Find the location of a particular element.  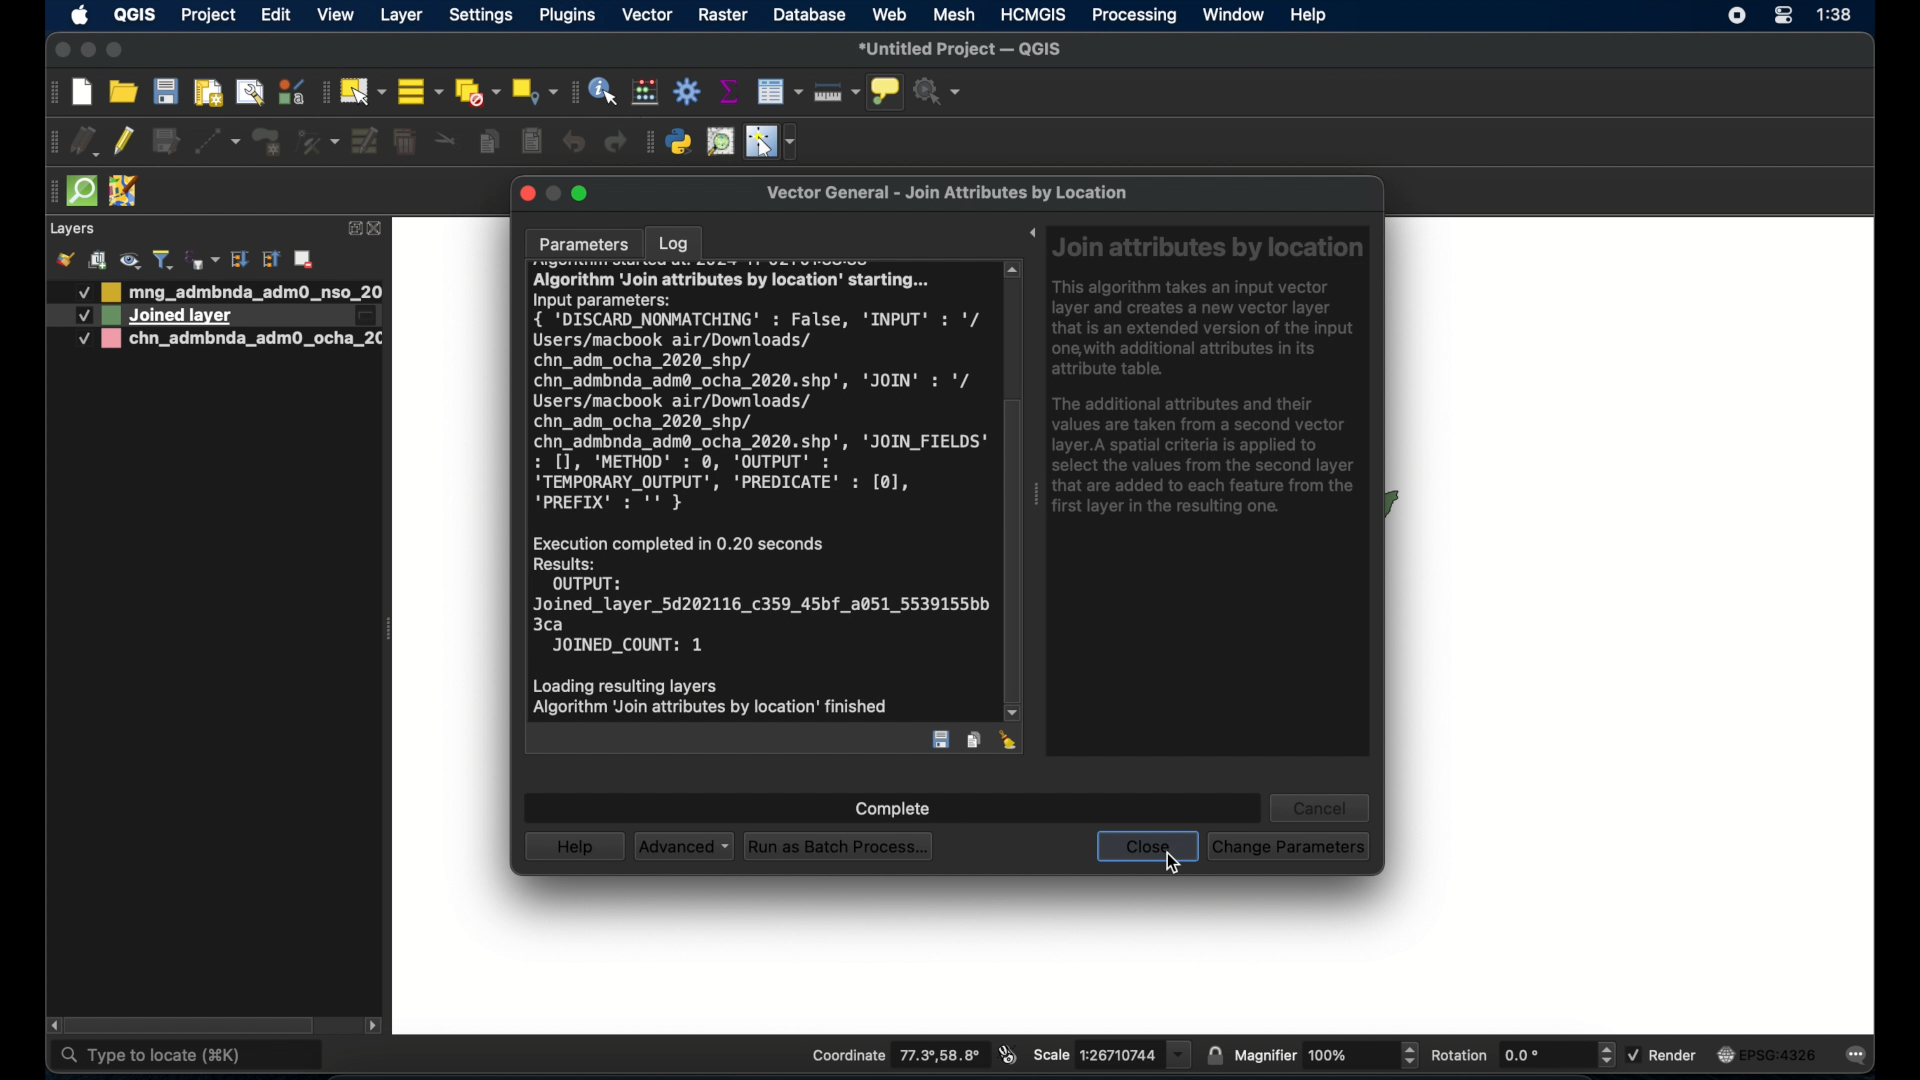

digitize with segment is located at coordinates (218, 142).